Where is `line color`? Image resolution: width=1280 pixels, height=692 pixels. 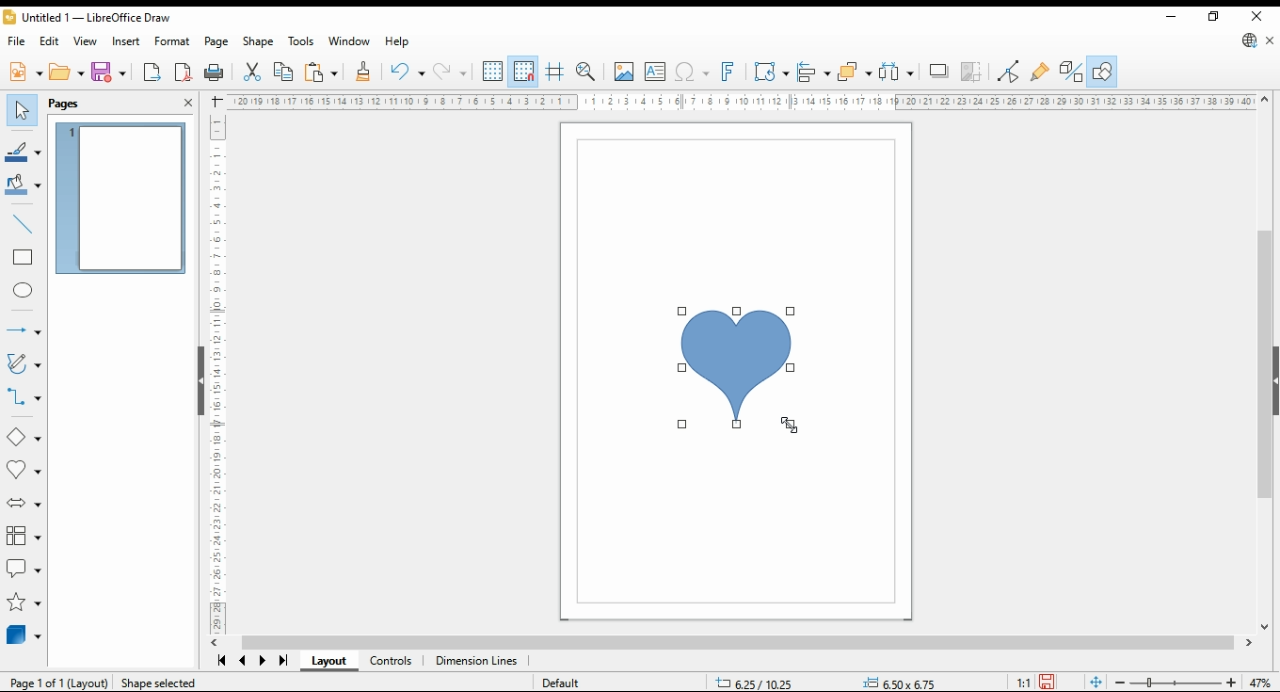
line color is located at coordinates (25, 150).